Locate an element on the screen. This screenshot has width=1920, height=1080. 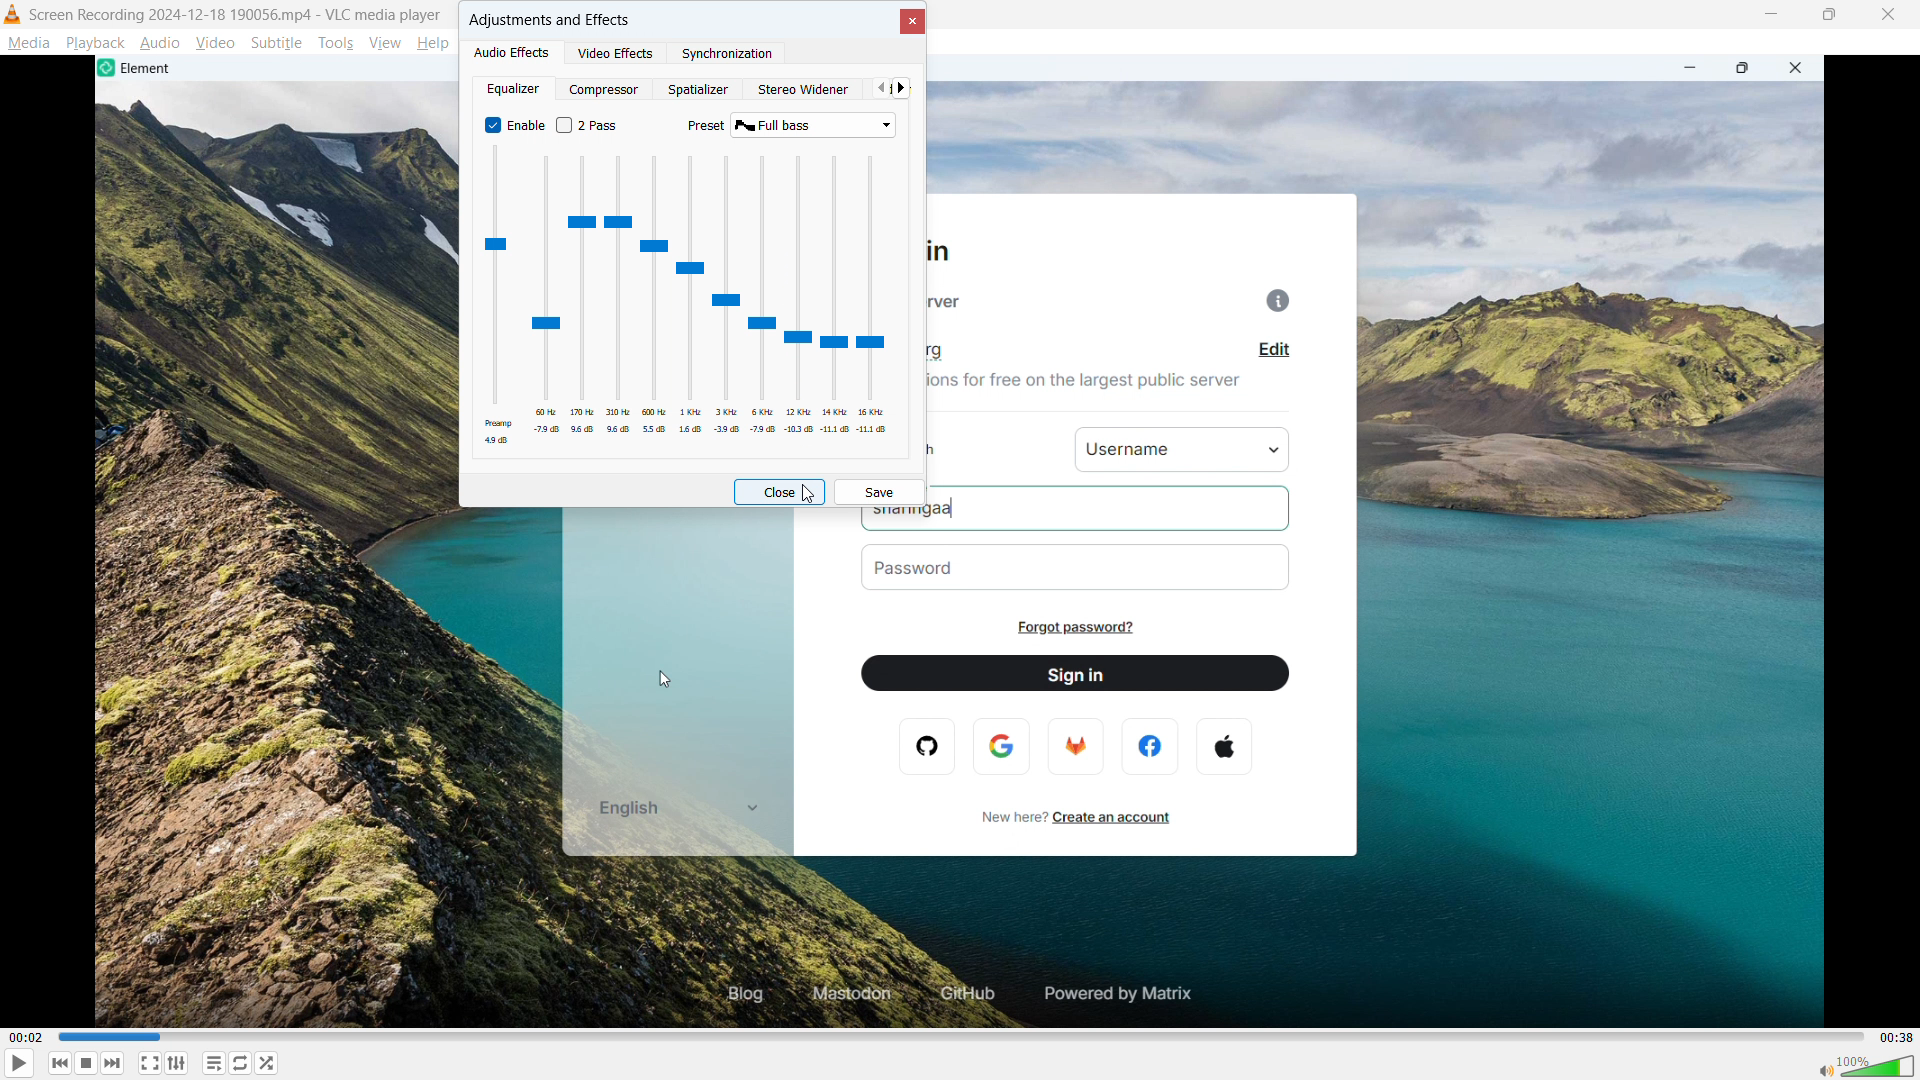
next tab  is located at coordinates (901, 88).